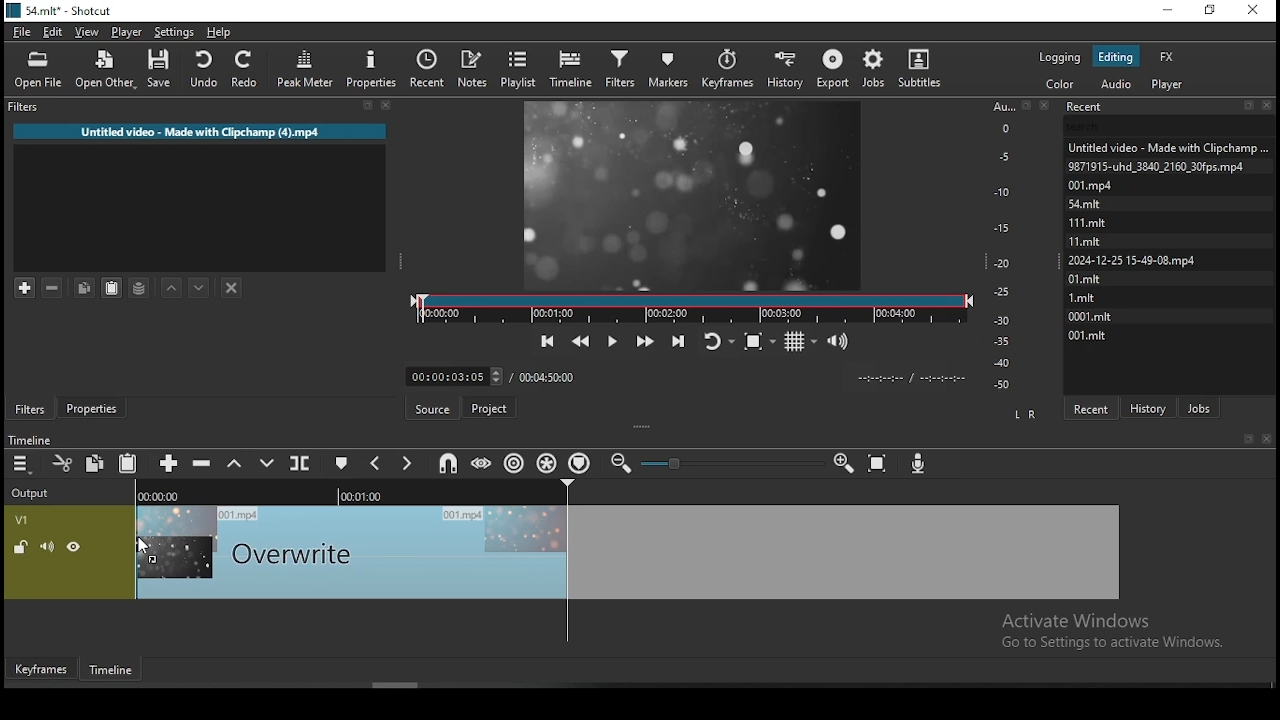 This screenshot has height=720, width=1280. Describe the element at coordinates (63, 11) in the screenshot. I see `icon and file name` at that location.